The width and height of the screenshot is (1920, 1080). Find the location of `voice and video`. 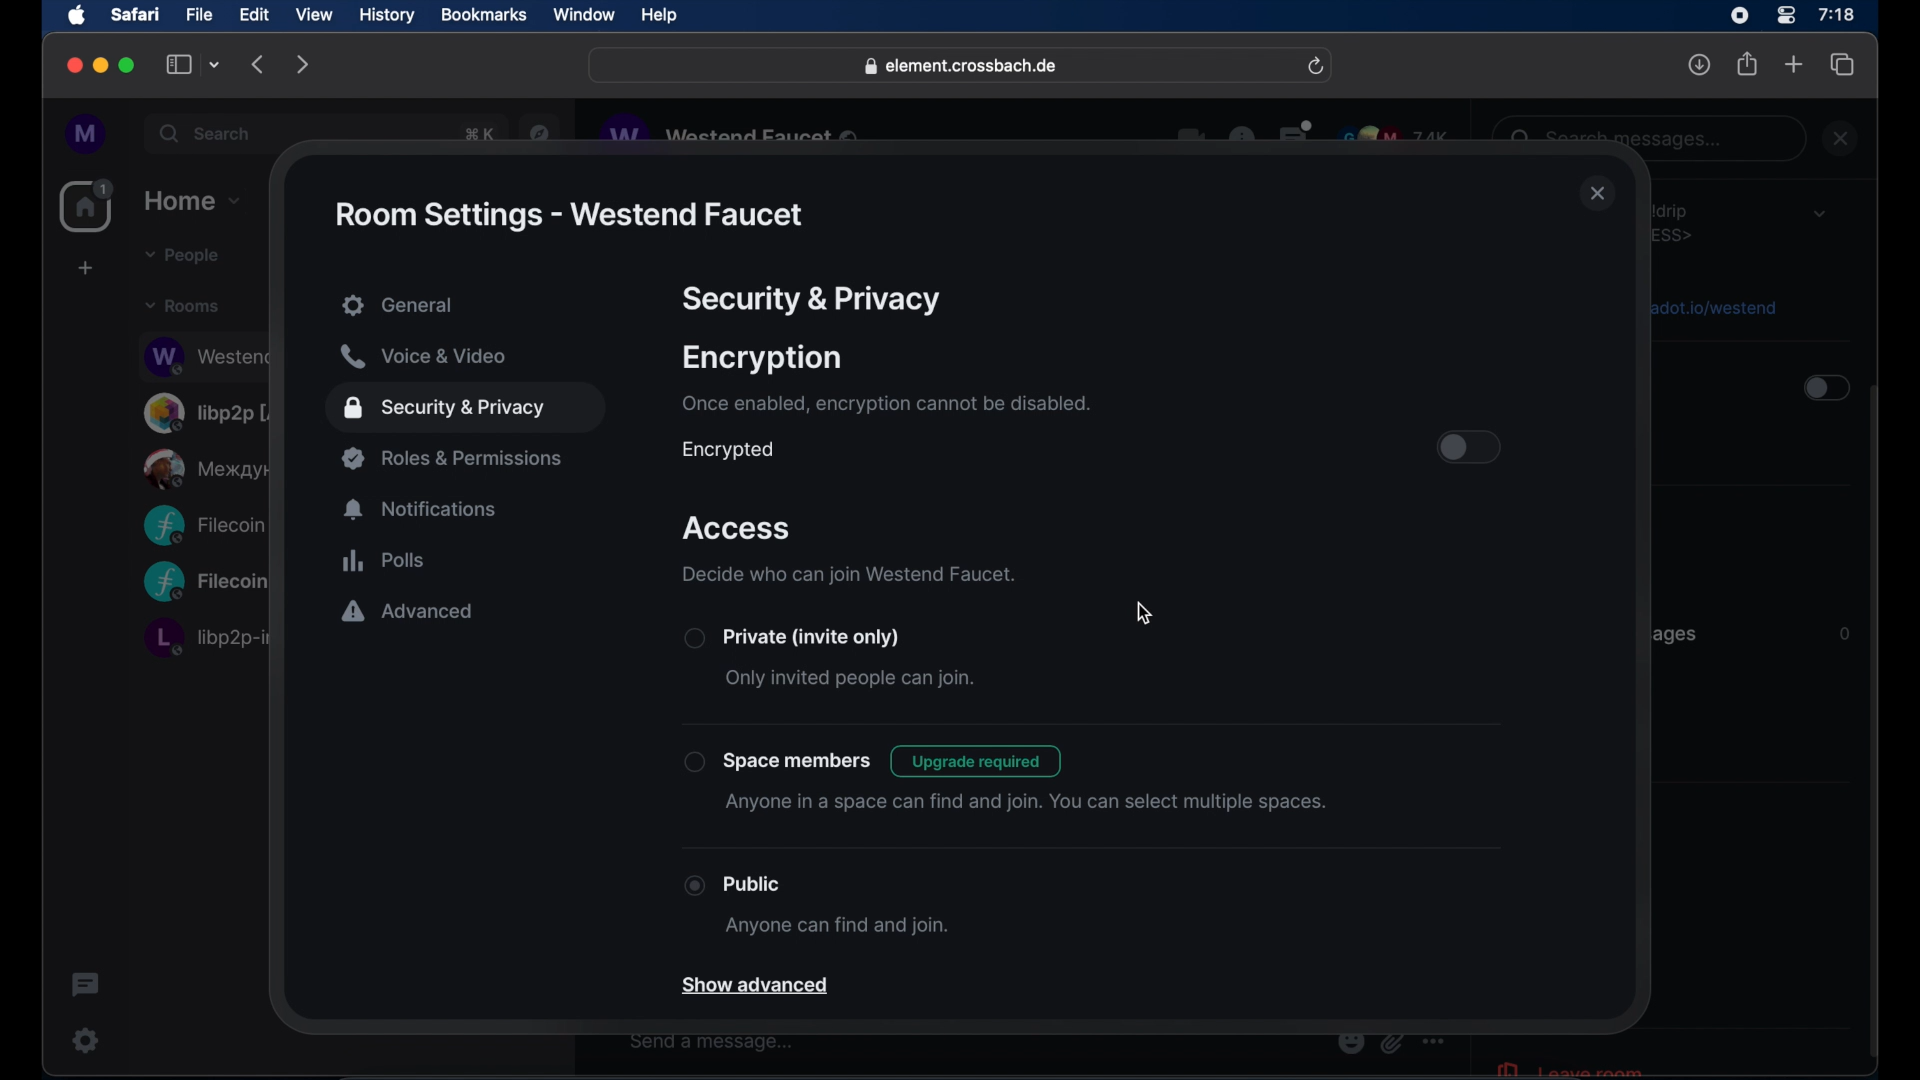

voice and video is located at coordinates (423, 357).